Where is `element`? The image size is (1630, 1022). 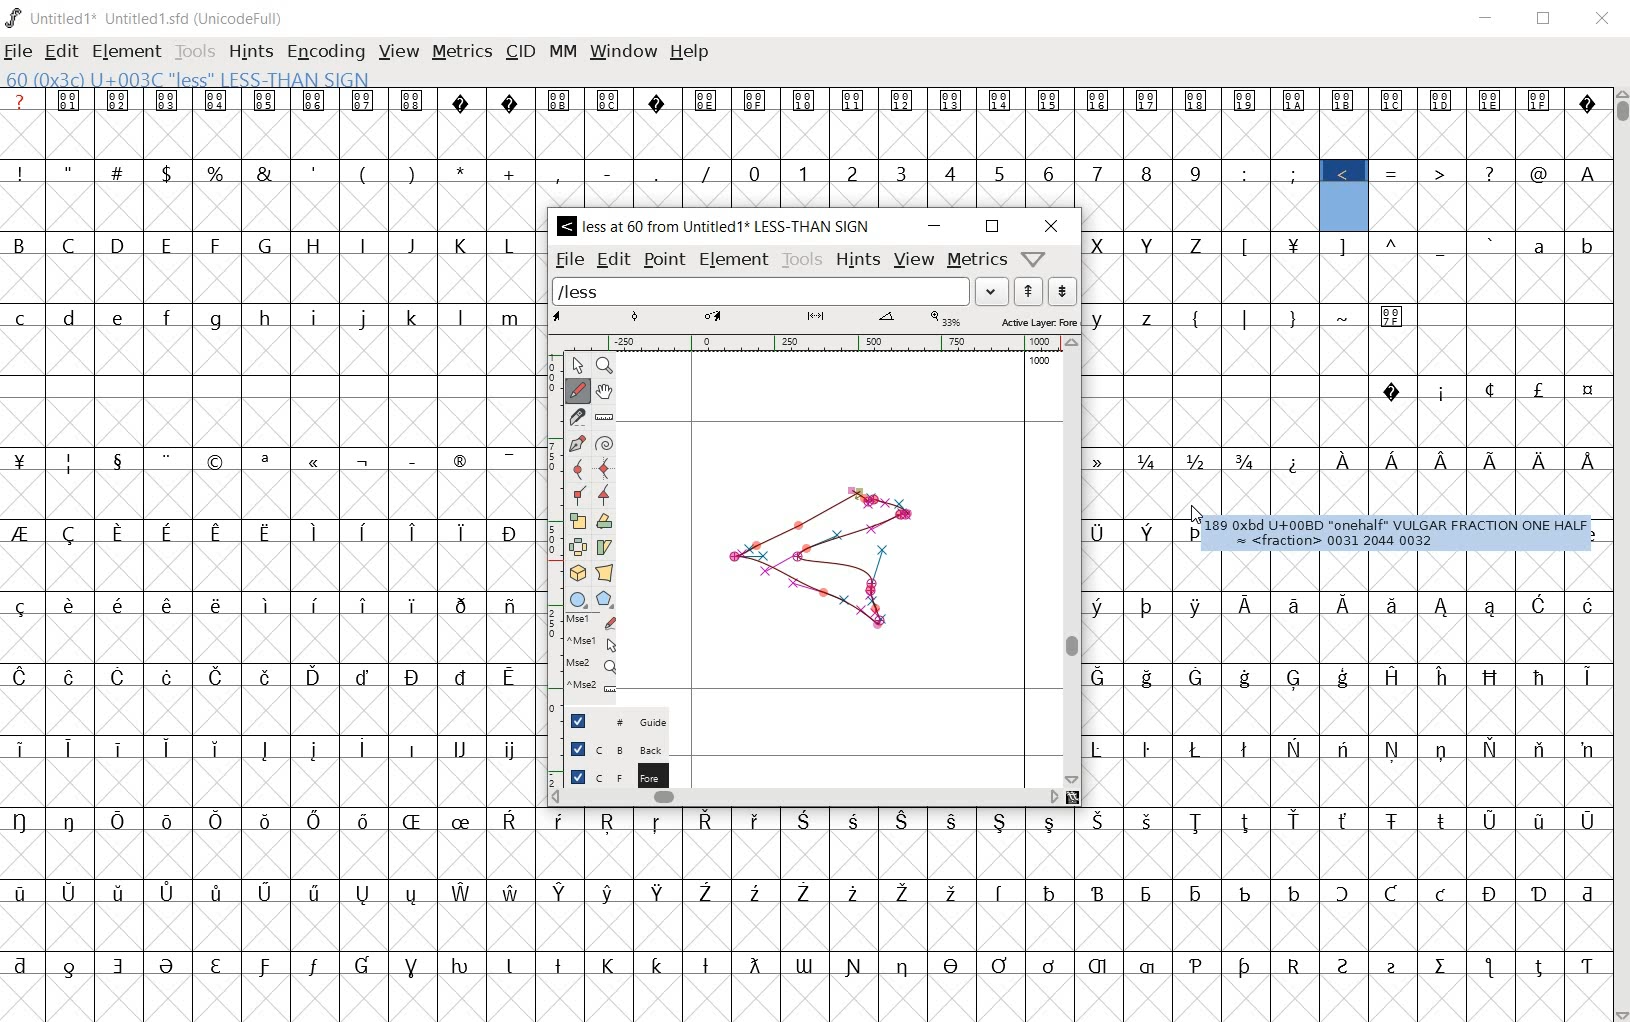 element is located at coordinates (127, 51).